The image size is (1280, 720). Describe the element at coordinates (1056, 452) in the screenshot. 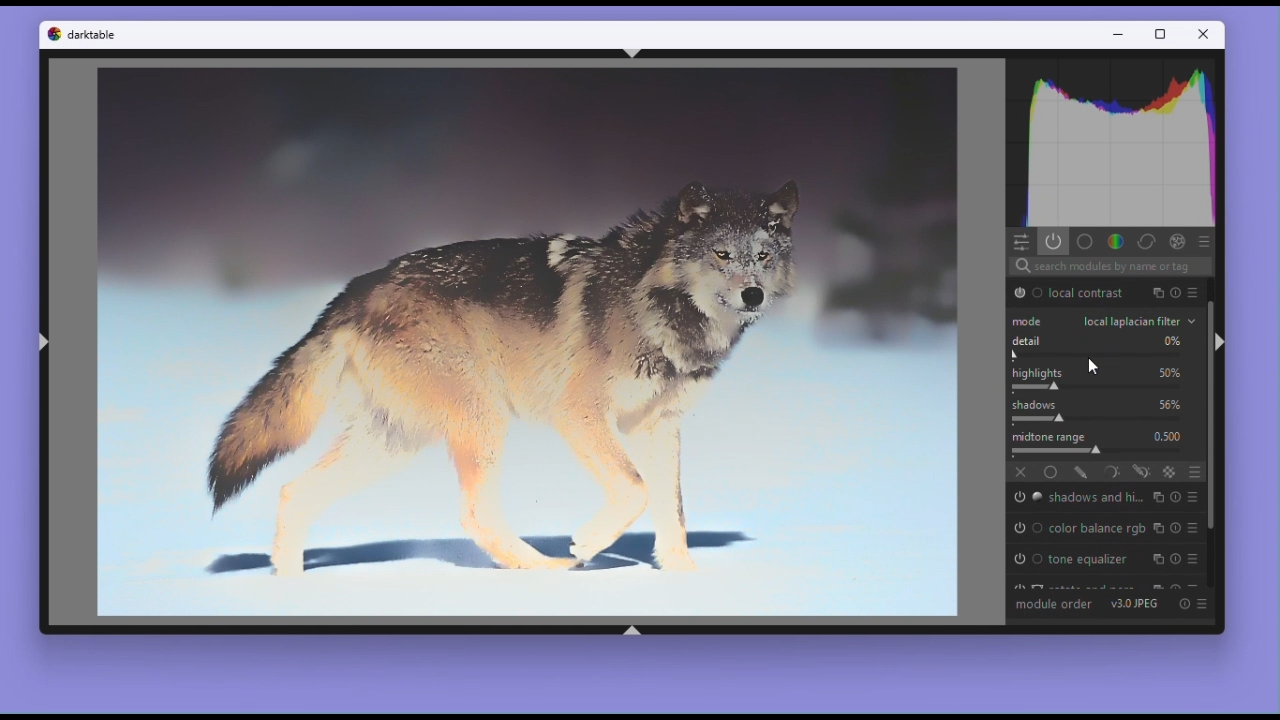

I see `adjust midtone range` at that location.